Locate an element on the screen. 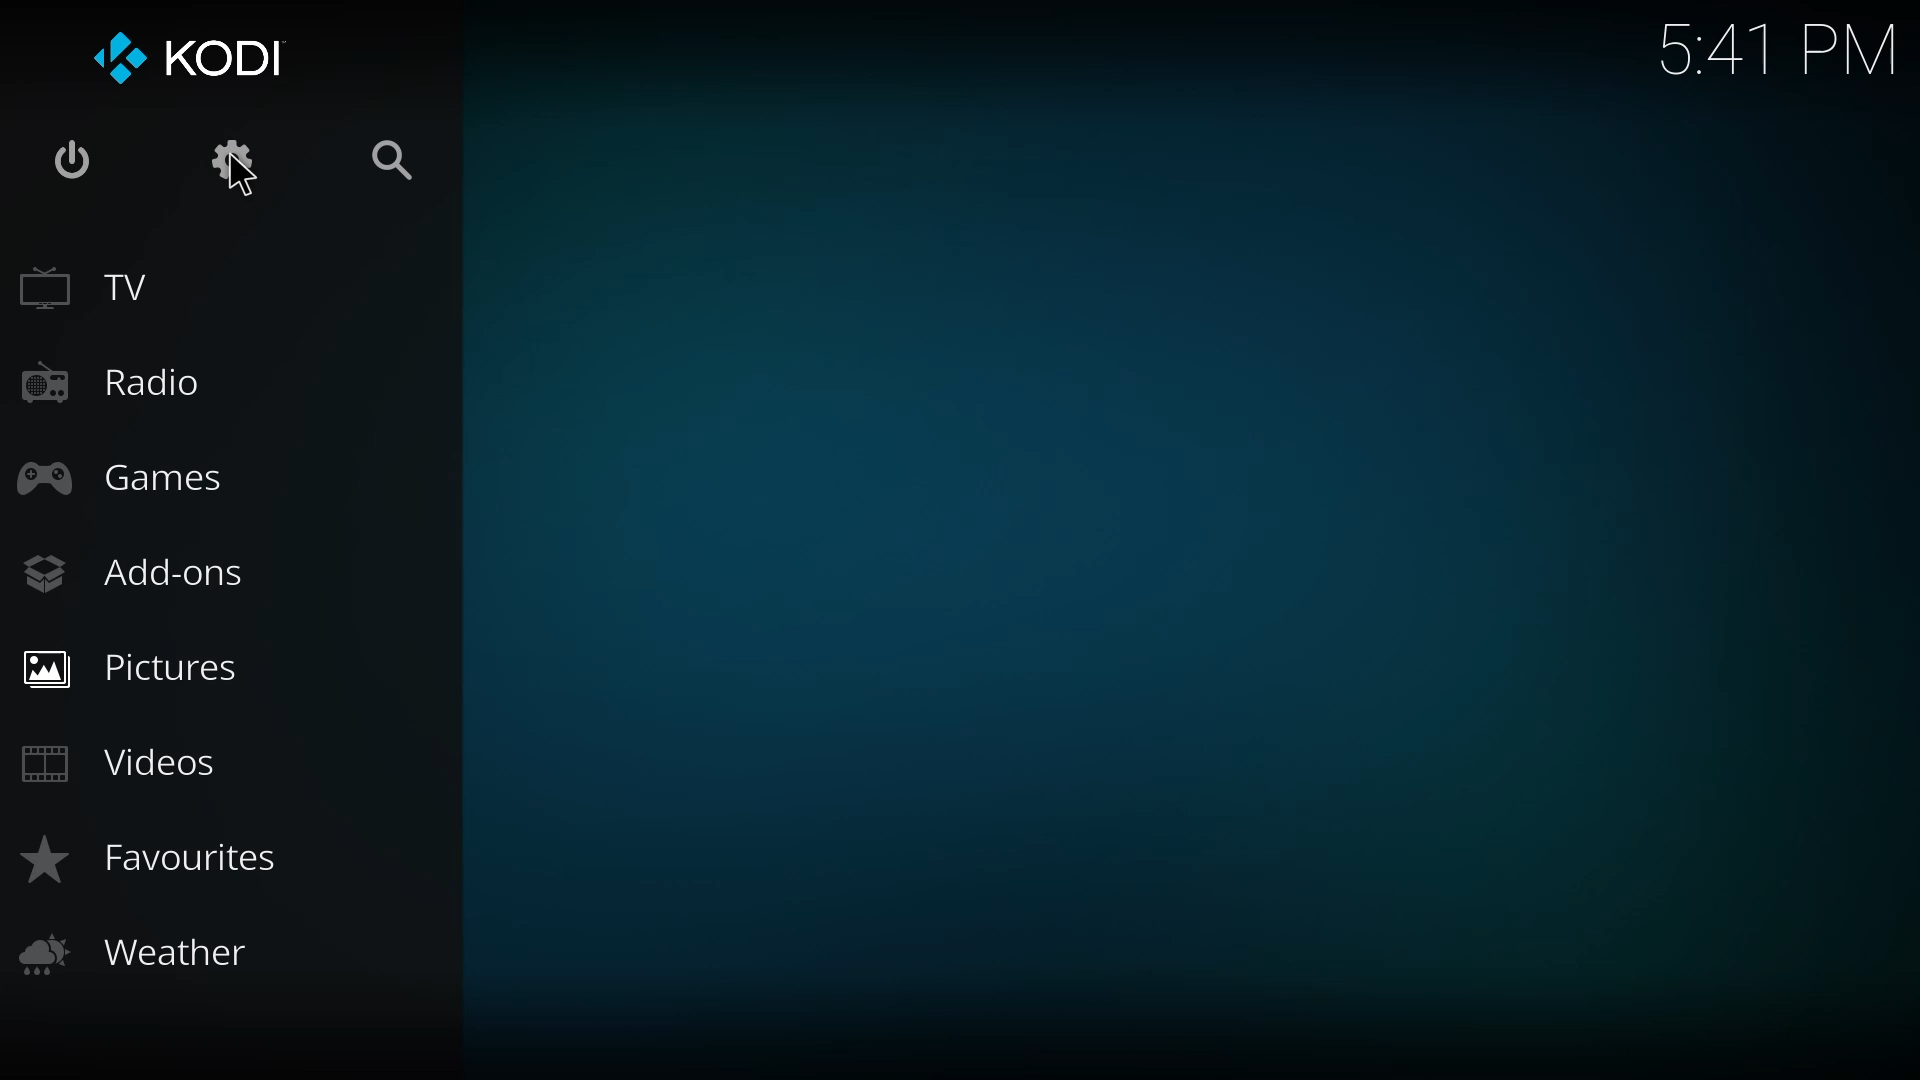 The width and height of the screenshot is (1920, 1080). favorites is located at coordinates (156, 863).